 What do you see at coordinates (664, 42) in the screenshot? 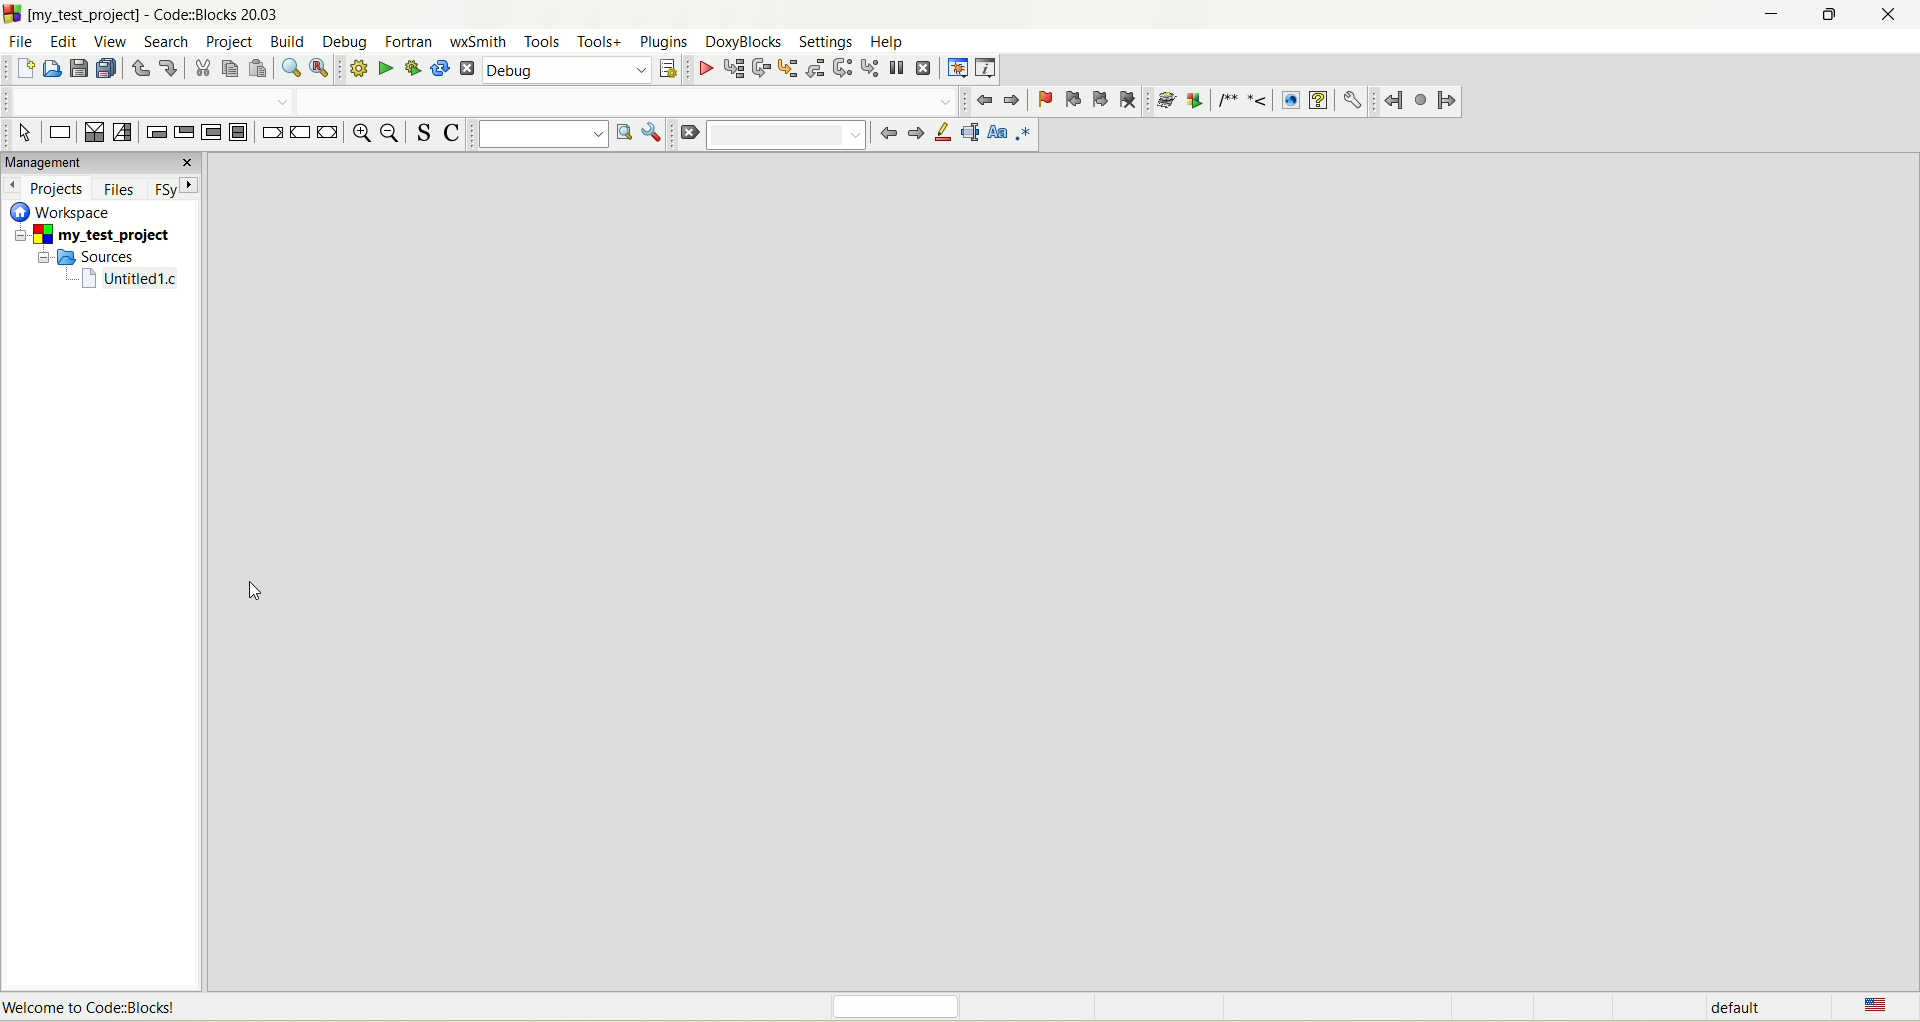
I see `plugins` at bounding box center [664, 42].